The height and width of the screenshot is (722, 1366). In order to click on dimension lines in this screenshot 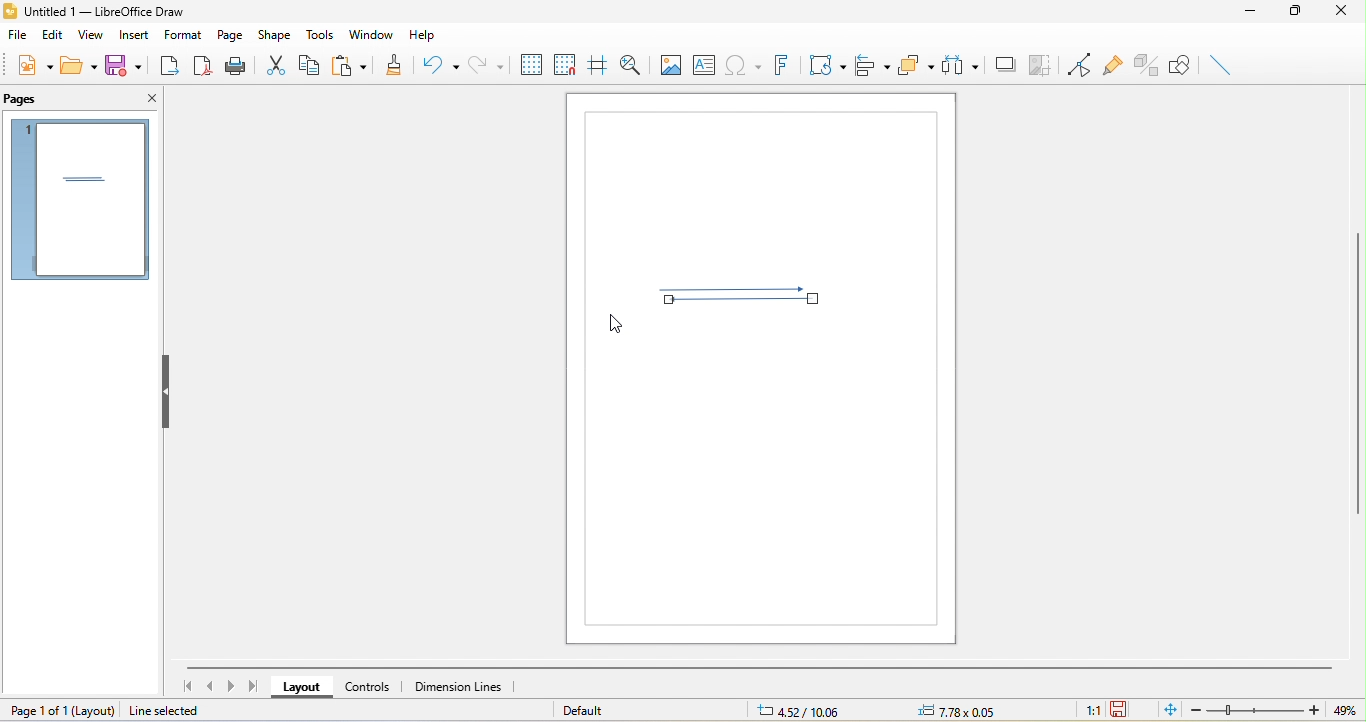, I will do `click(467, 687)`.